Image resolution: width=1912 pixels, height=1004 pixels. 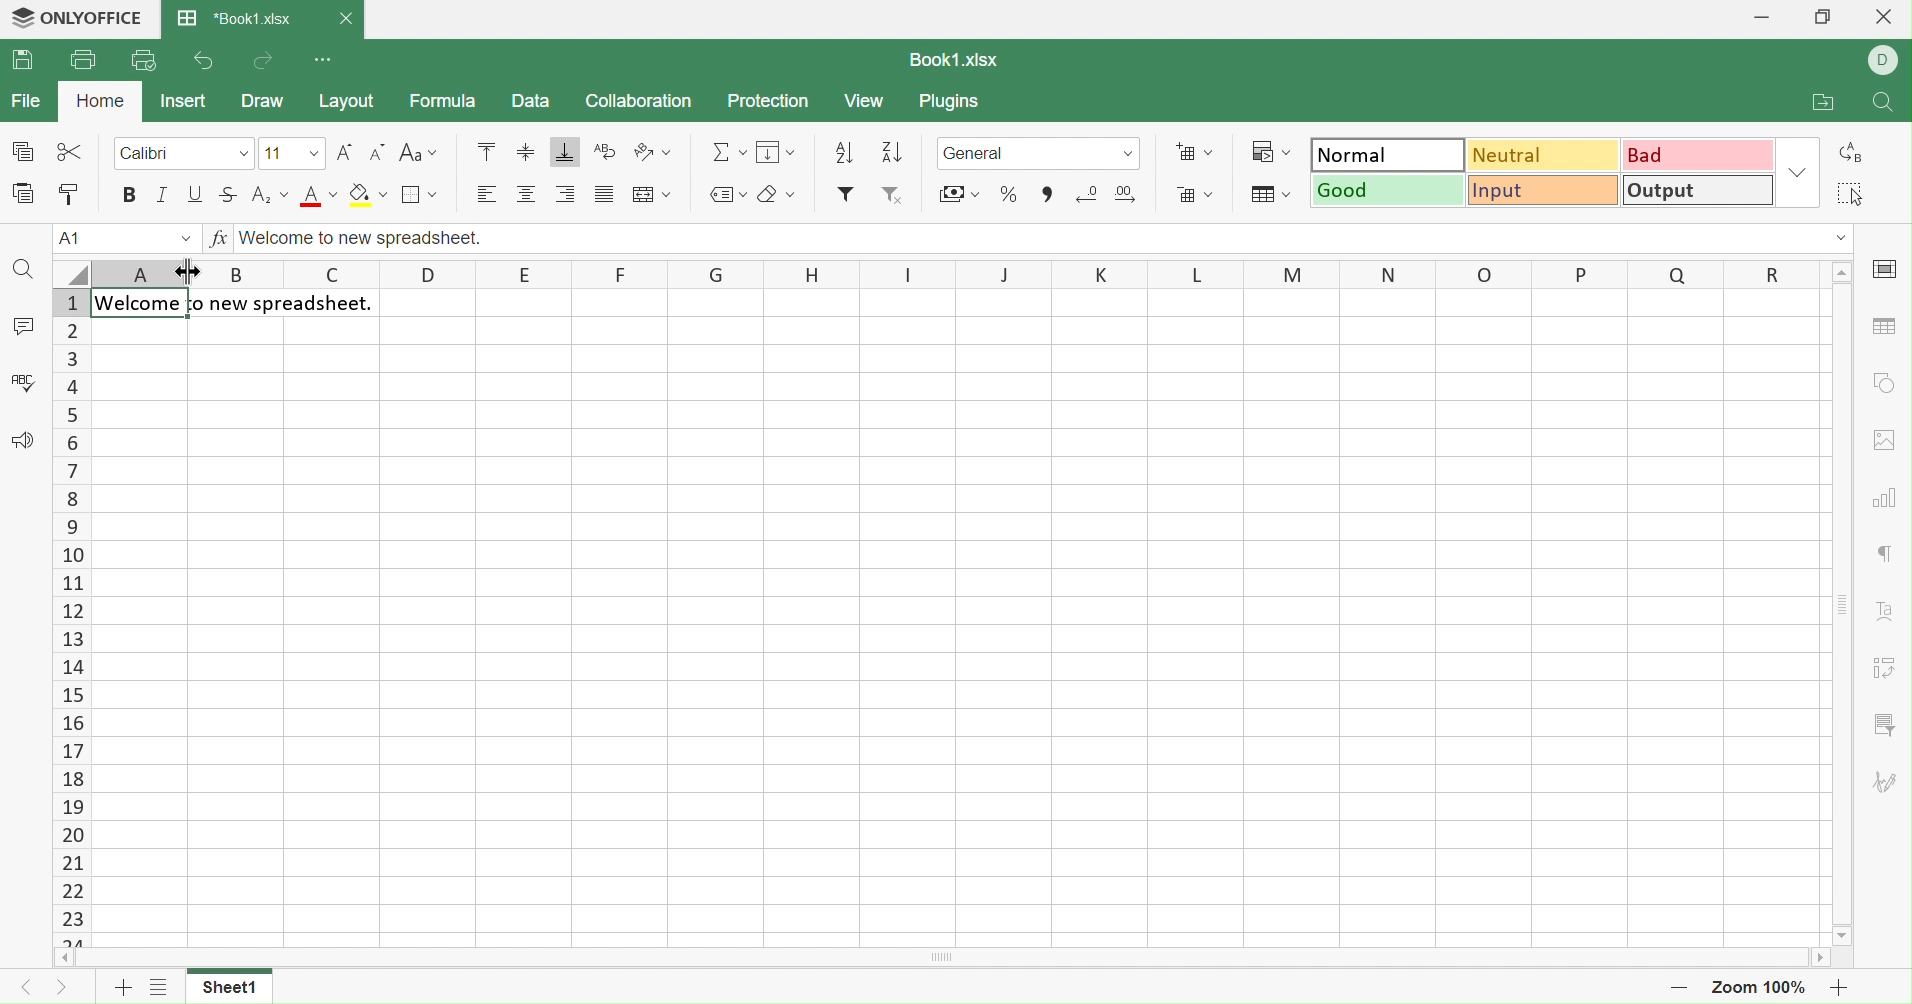 What do you see at coordinates (271, 194) in the screenshot?
I see `Superscript/Subscript` at bounding box center [271, 194].